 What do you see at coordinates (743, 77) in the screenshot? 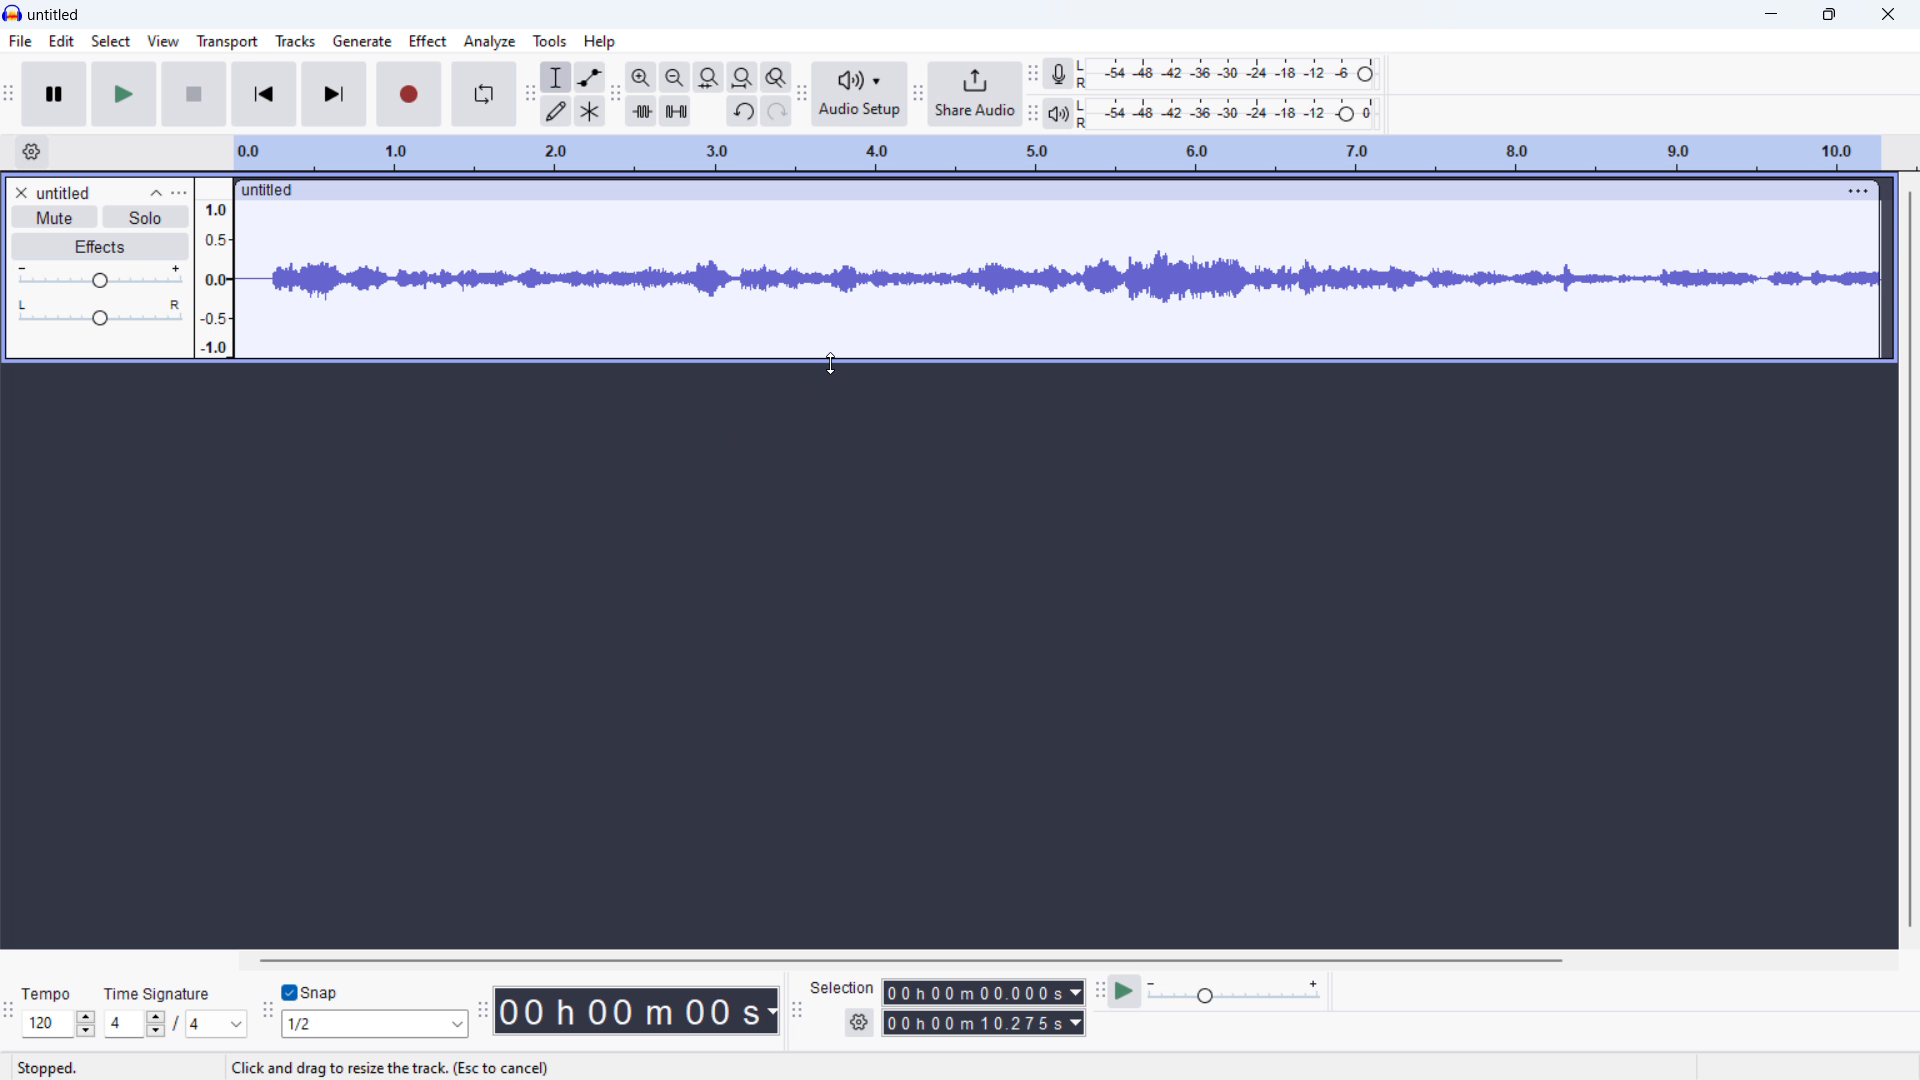
I see `fit project to width` at bounding box center [743, 77].